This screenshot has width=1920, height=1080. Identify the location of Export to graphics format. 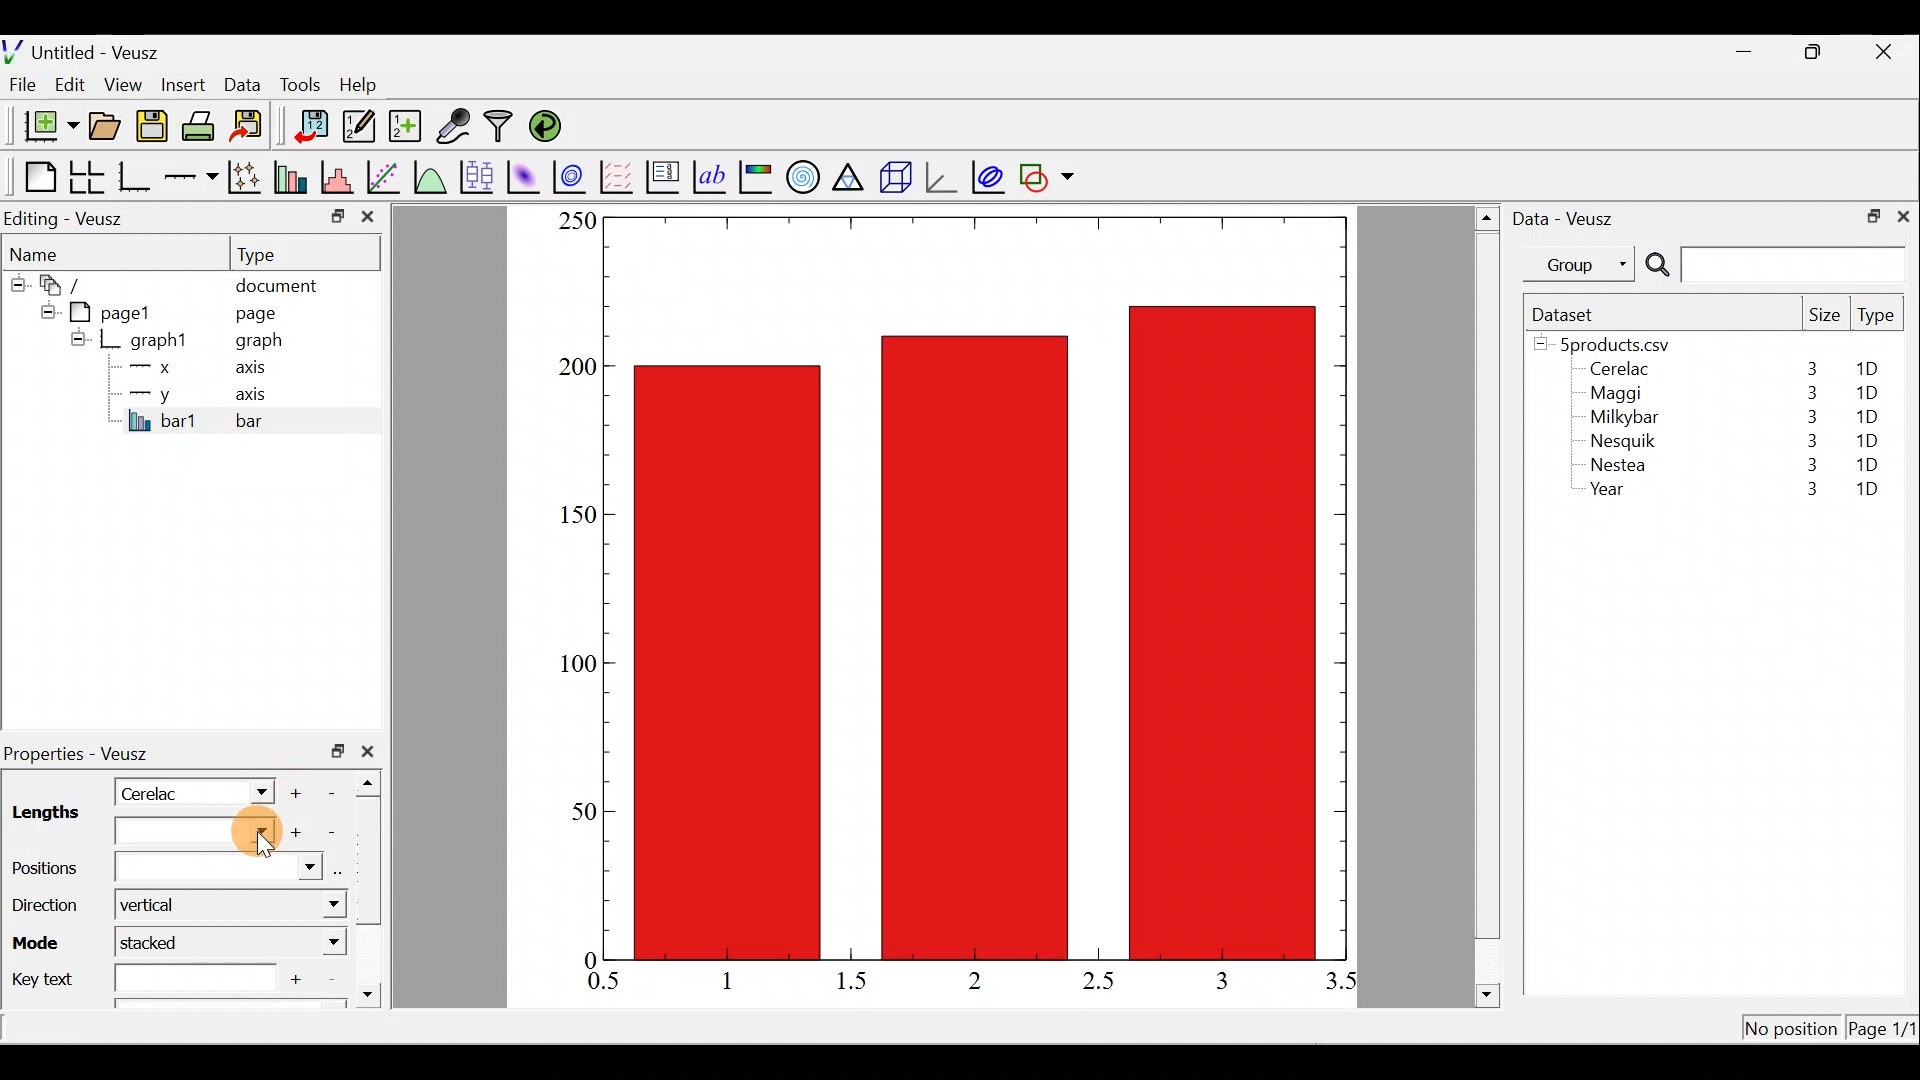
(253, 127).